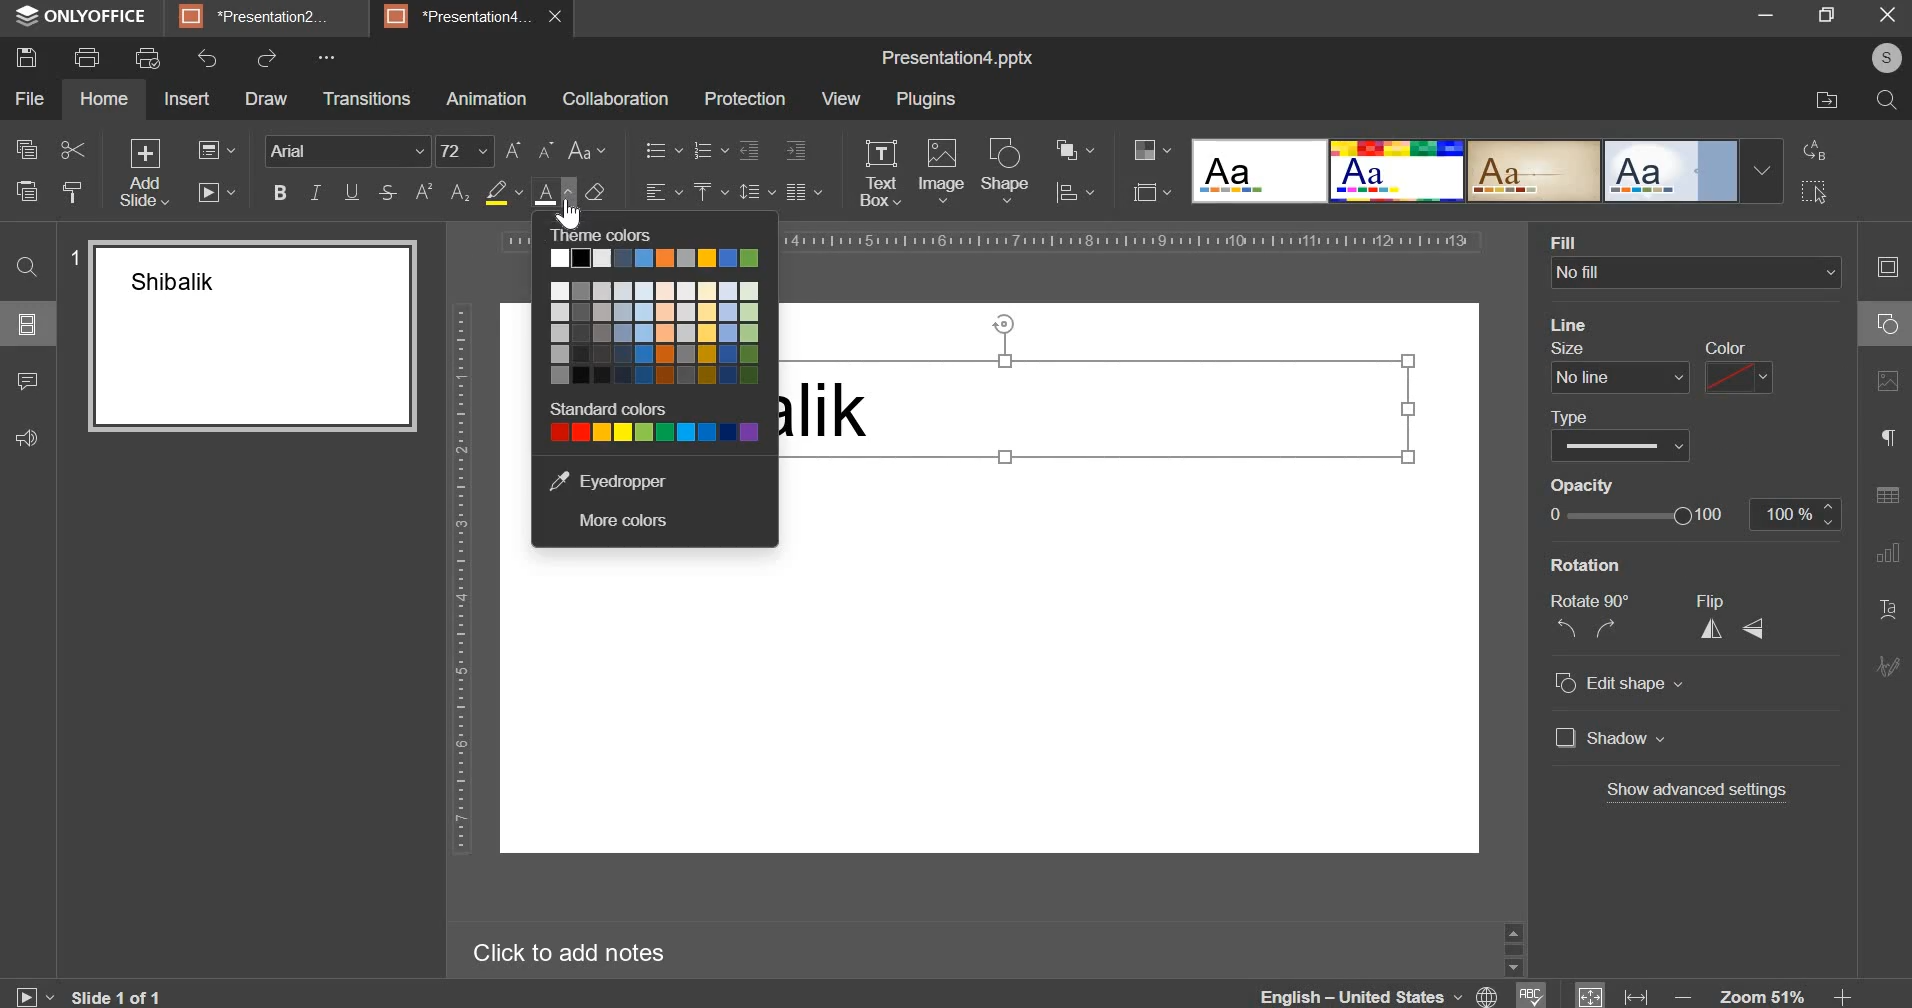 Image resolution: width=1912 pixels, height=1008 pixels. What do you see at coordinates (243, 336) in the screenshot?
I see `Preview screen` at bounding box center [243, 336].